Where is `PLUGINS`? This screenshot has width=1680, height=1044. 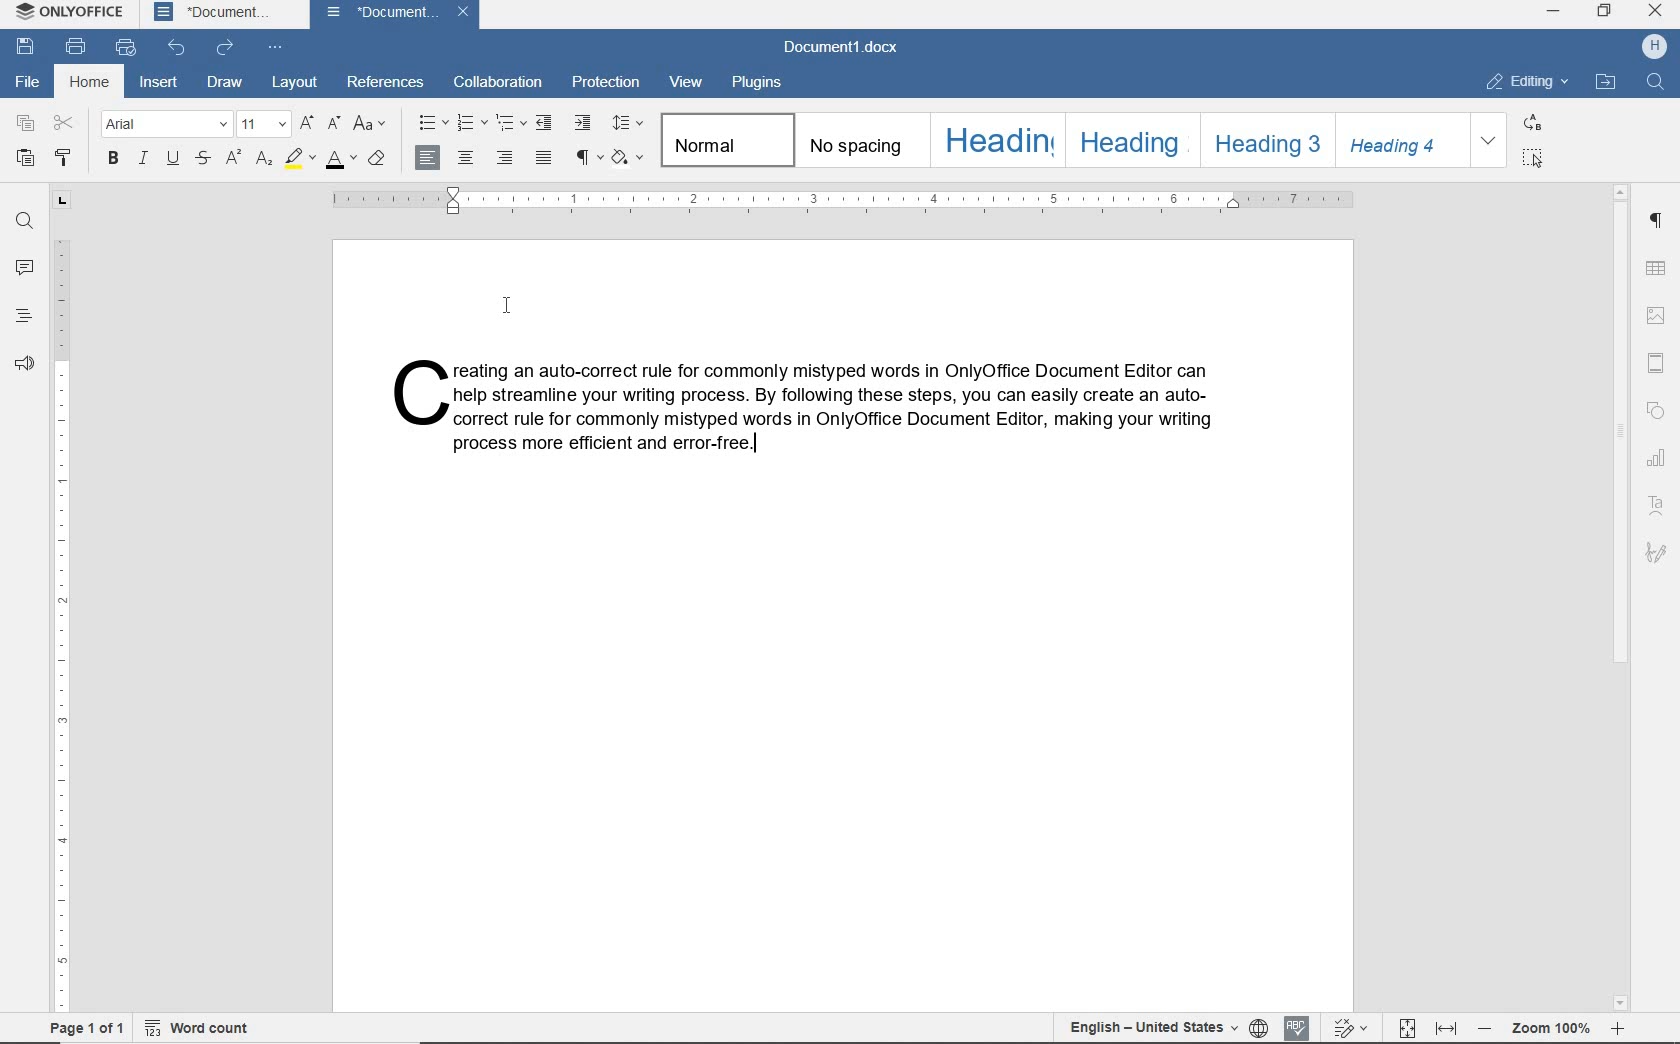 PLUGINS is located at coordinates (756, 83).